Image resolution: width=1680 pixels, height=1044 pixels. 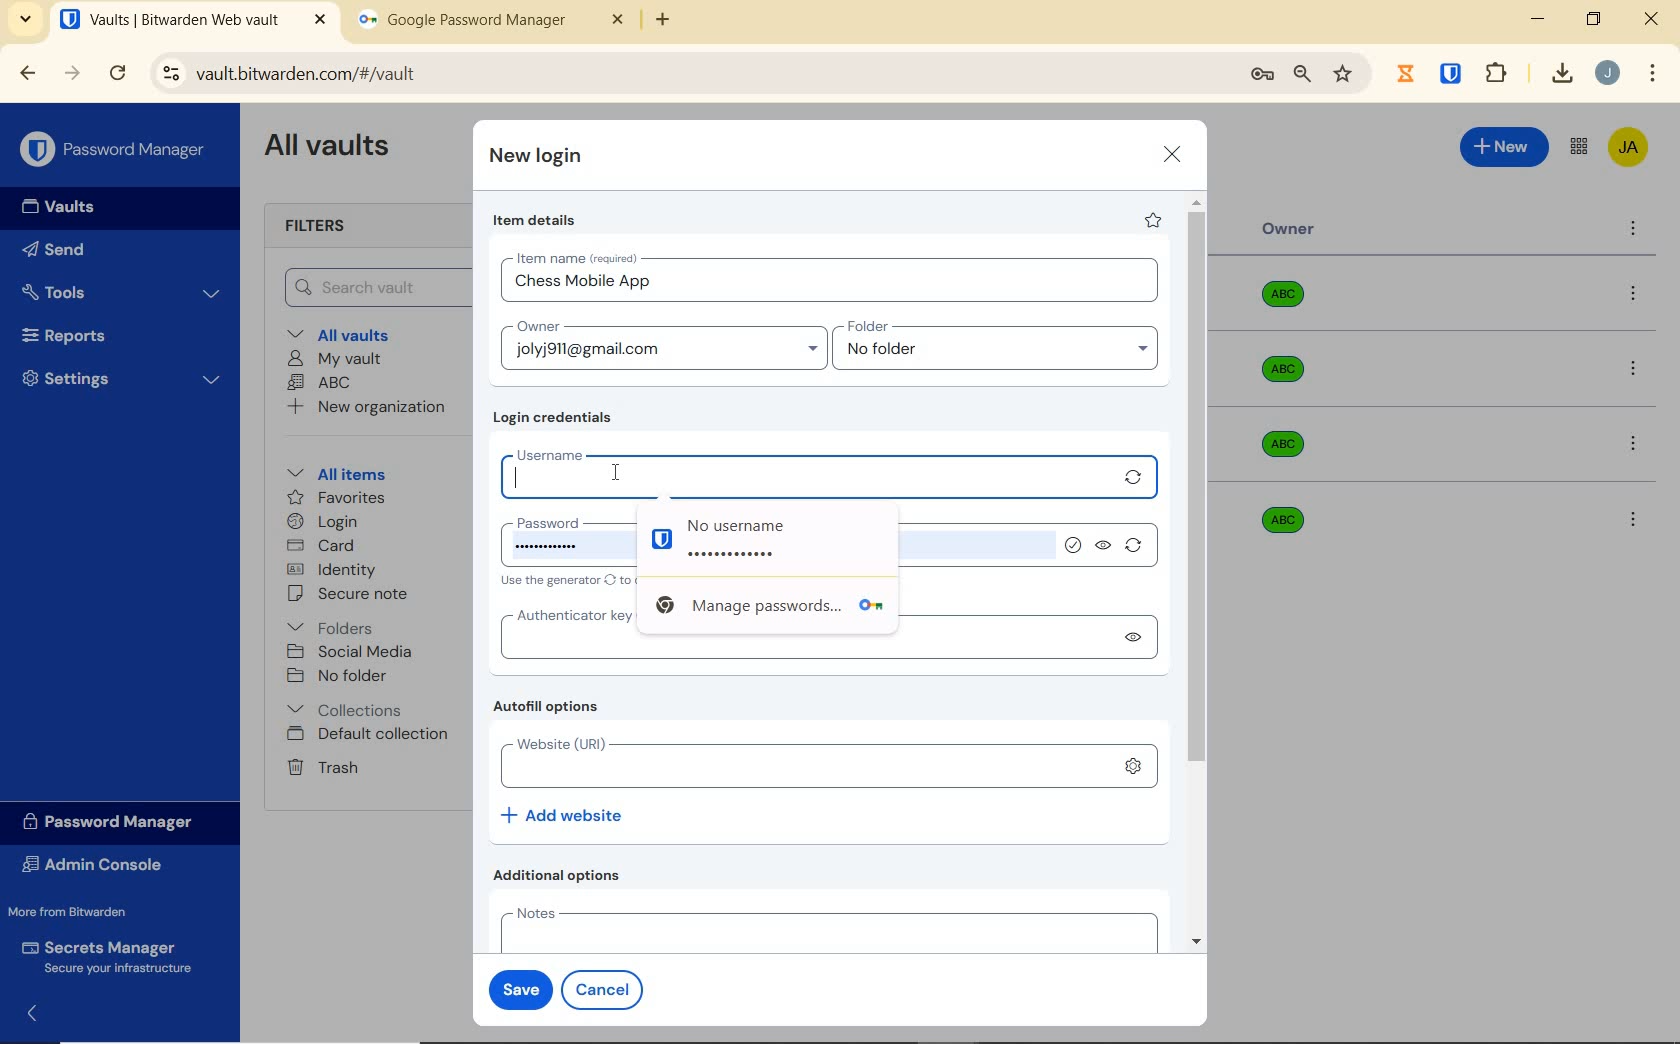 What do you see at coordinates (1104, 550) in the screenshot?
I see `unhide` at bounding box center [1104, 550].